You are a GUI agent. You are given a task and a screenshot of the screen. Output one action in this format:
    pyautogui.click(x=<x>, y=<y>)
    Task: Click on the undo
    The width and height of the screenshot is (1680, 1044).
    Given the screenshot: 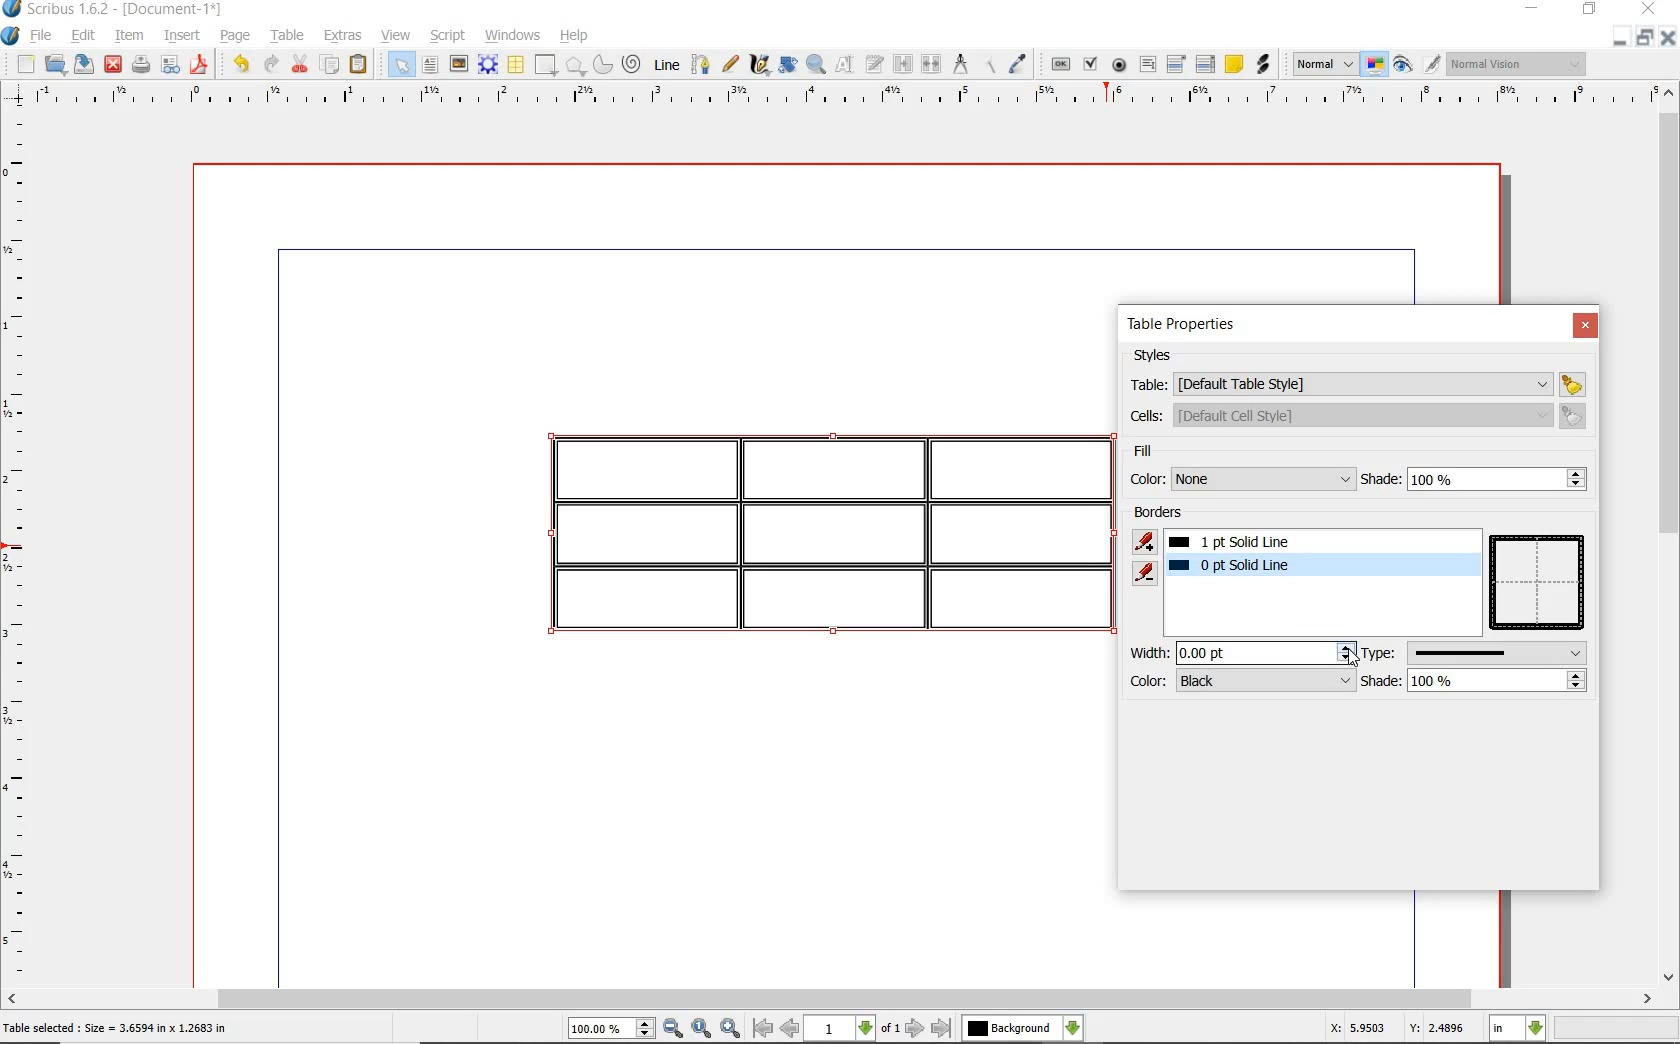 What is the action you would take?
    pyautogui.click(x=241, y=65)
    